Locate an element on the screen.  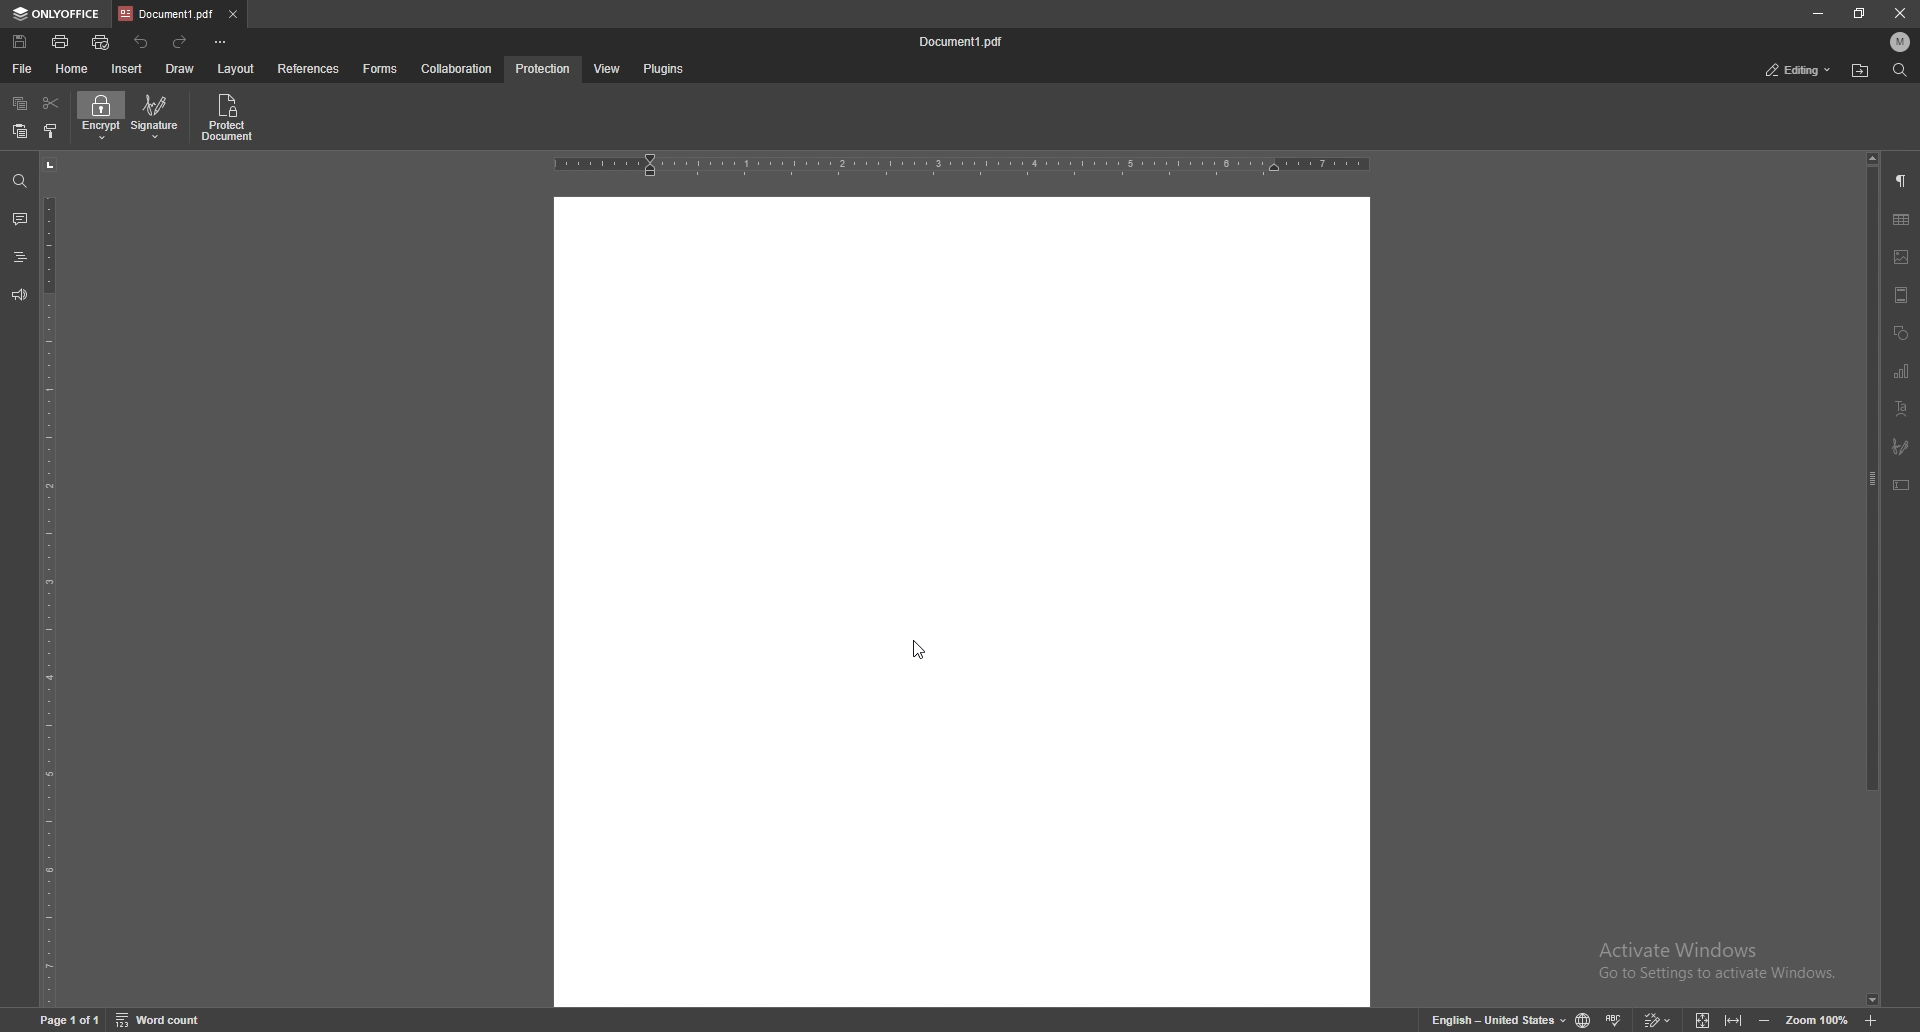
locate file is located at coordinates (1861, 70).